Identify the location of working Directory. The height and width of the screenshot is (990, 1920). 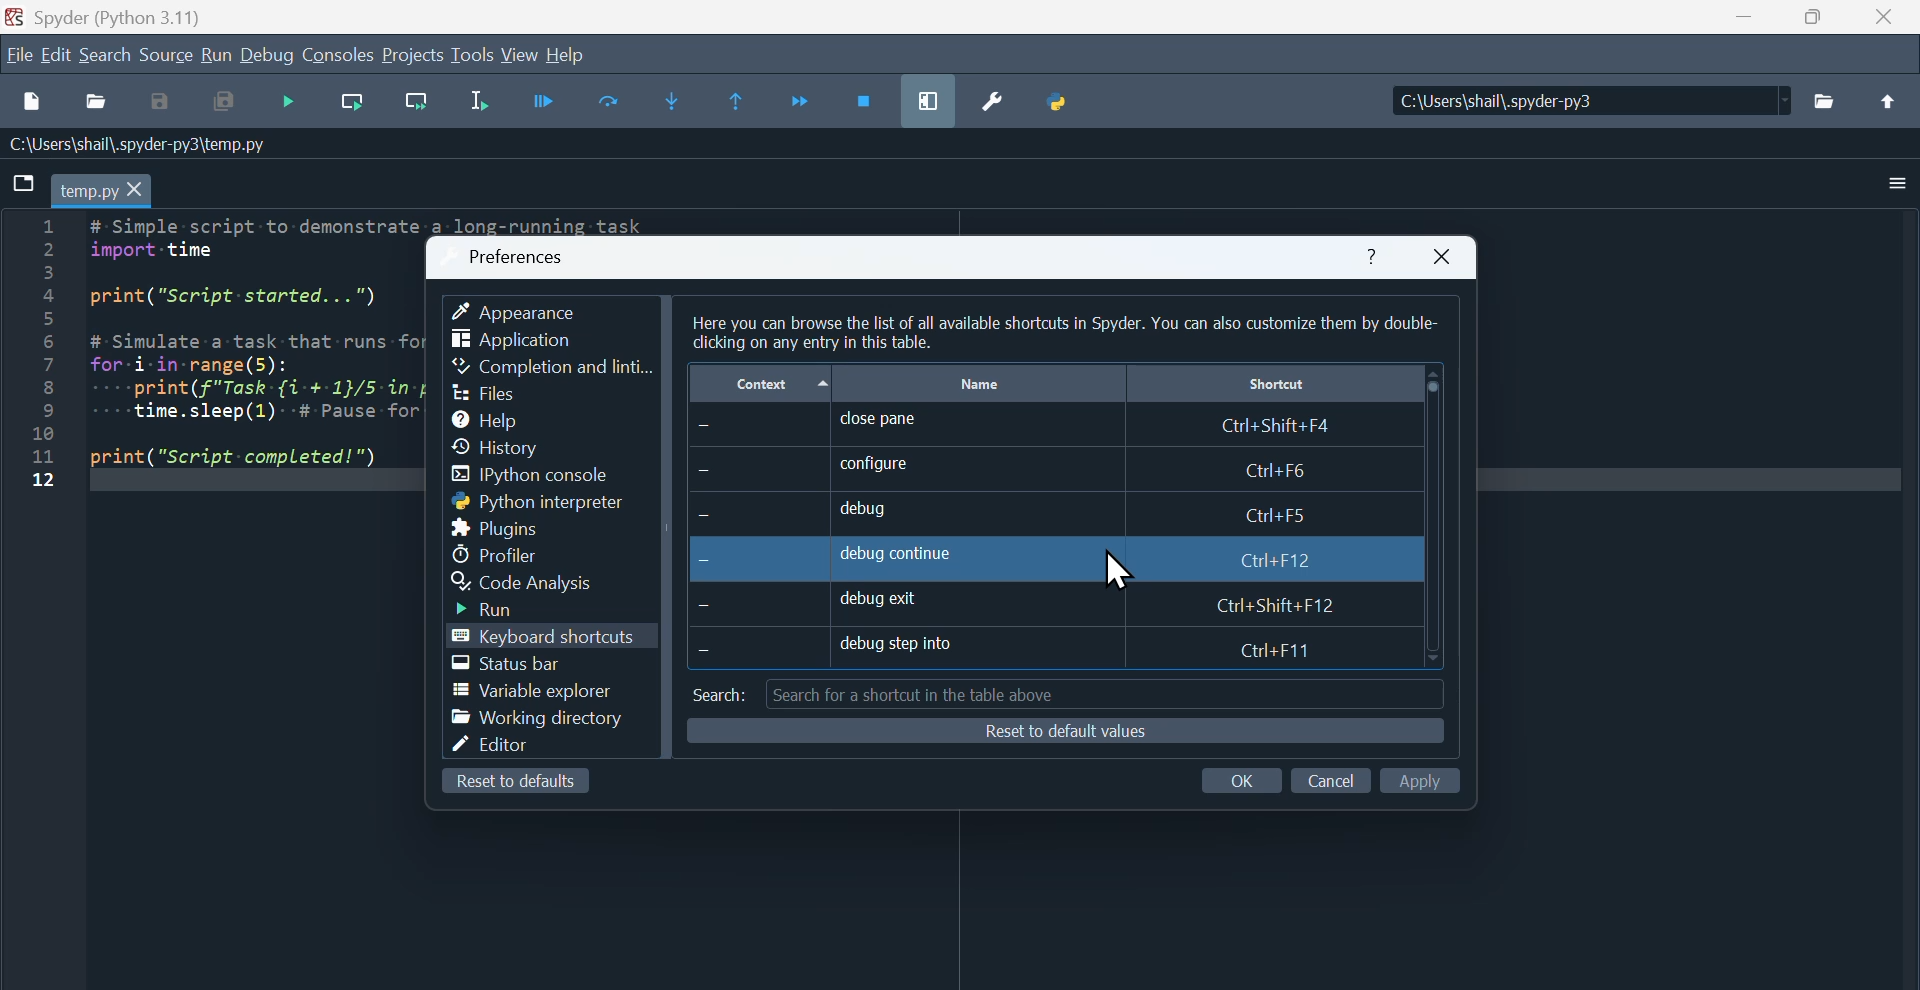
(538, 721).